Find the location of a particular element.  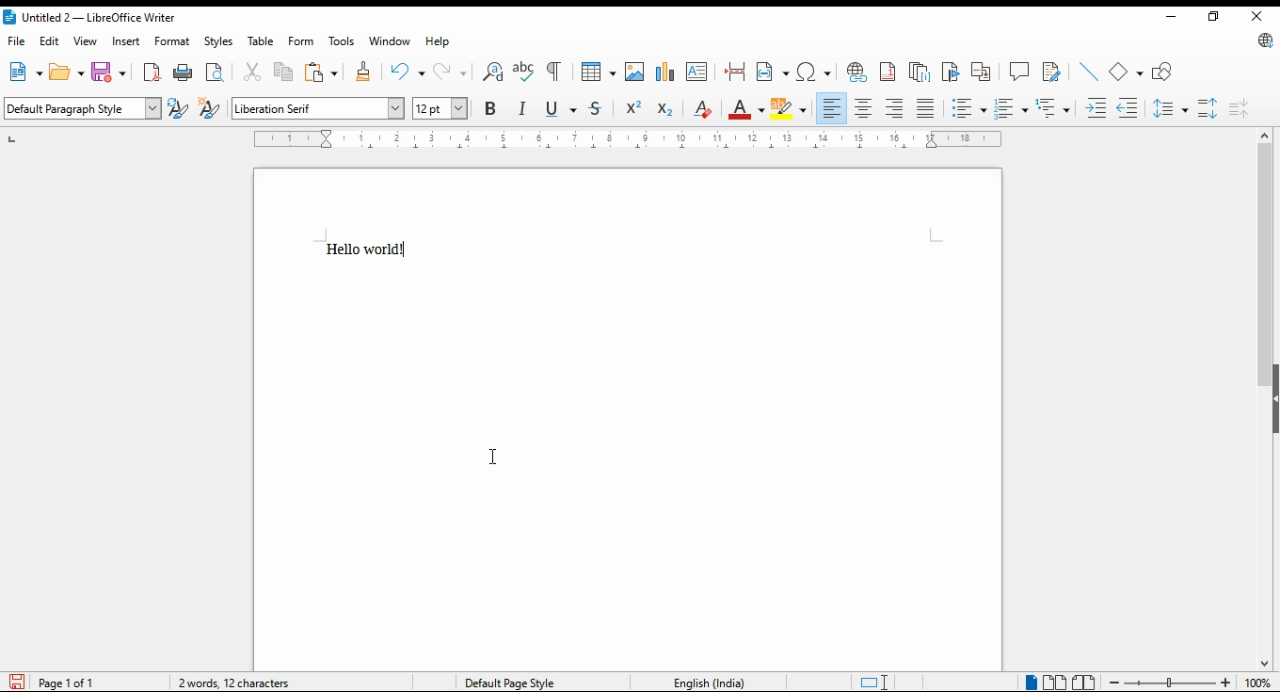

align left is located at coordinates (831, 108).